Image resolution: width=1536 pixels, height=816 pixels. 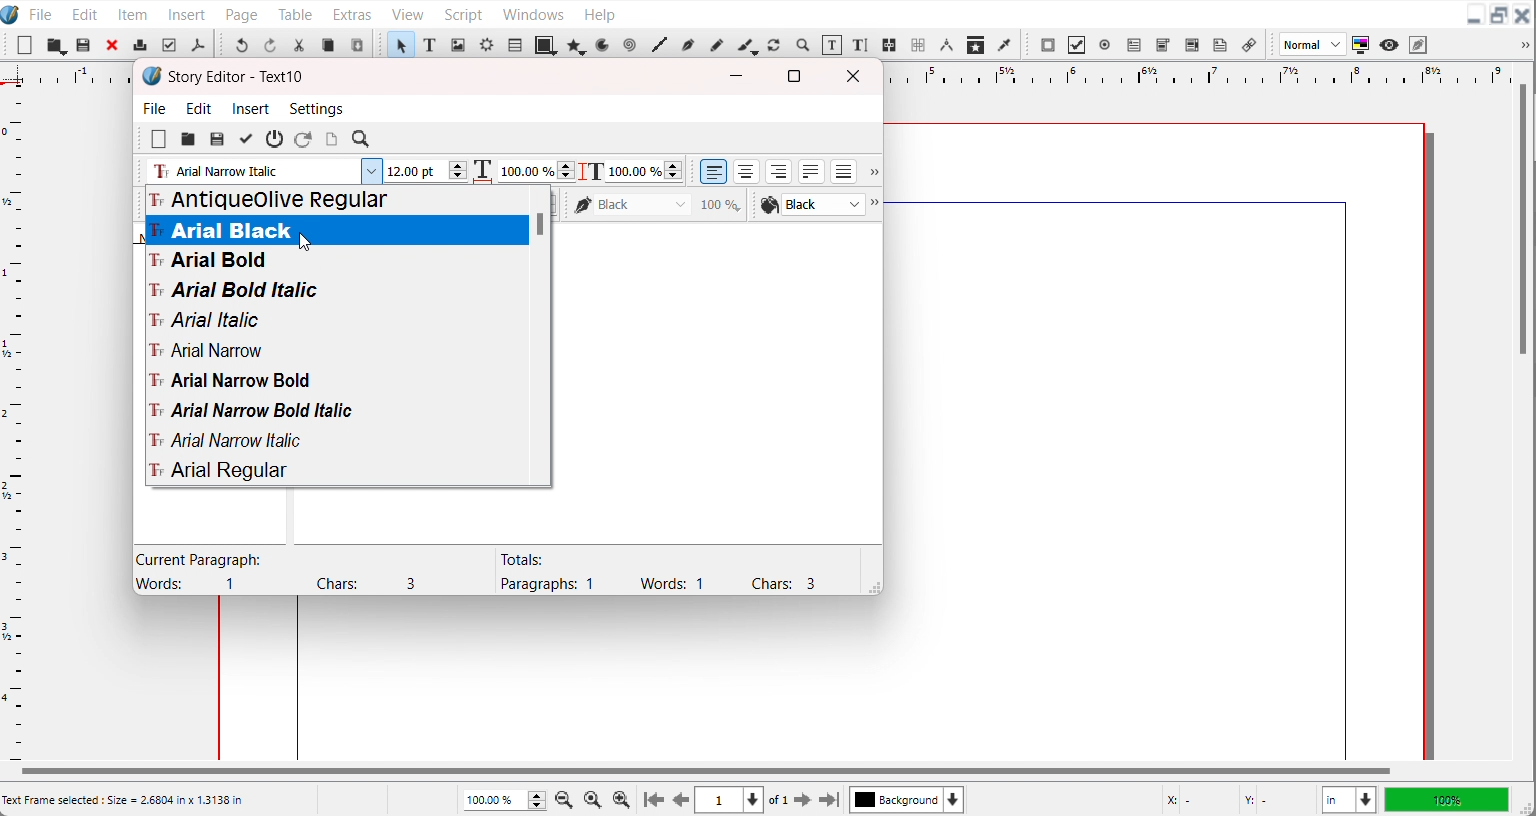 I want to click on Horizontal Scroll bar, so click(x=703, y=771).